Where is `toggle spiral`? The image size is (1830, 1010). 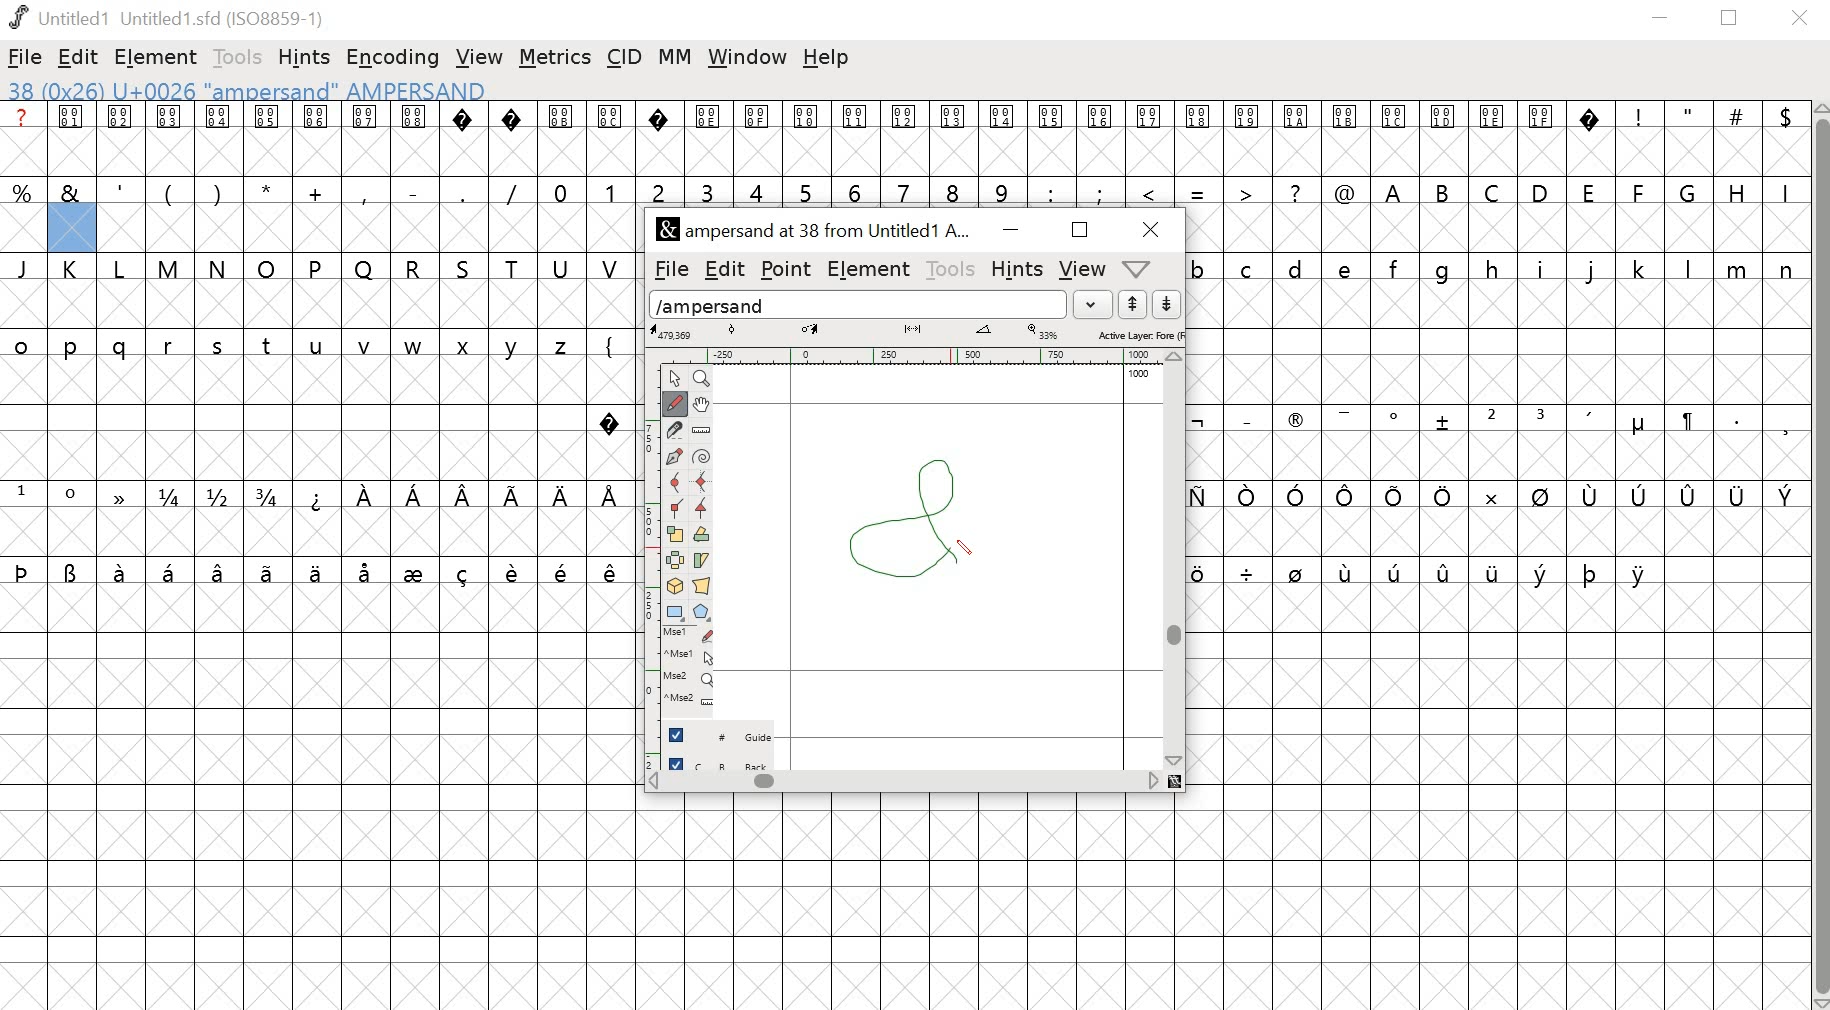 toggle spiral is located at coordinates (702, 457).